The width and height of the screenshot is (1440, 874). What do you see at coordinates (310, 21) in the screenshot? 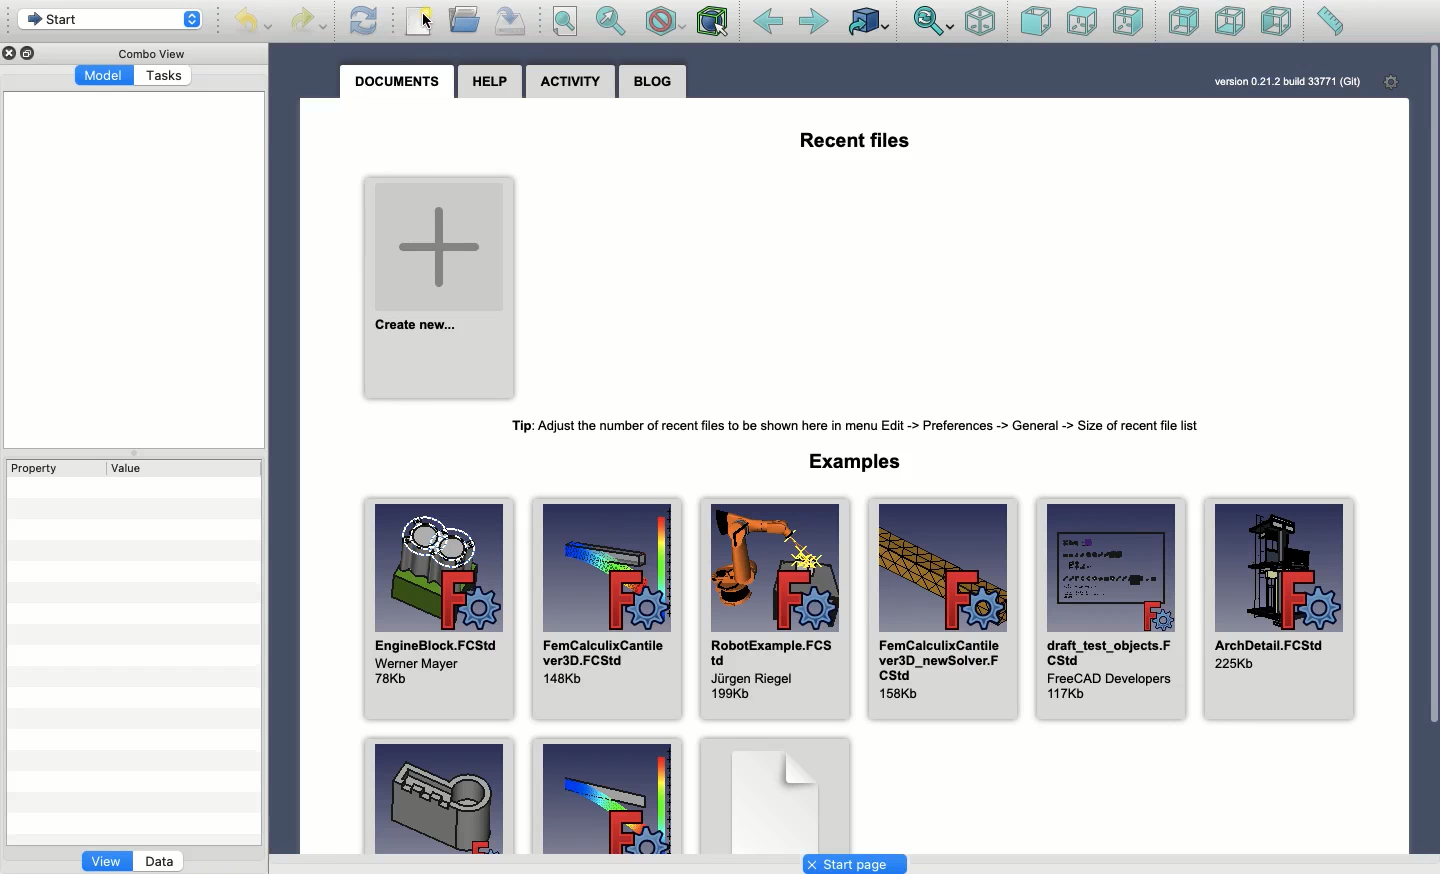
I see `Redo` at bounding box center [310, 21].